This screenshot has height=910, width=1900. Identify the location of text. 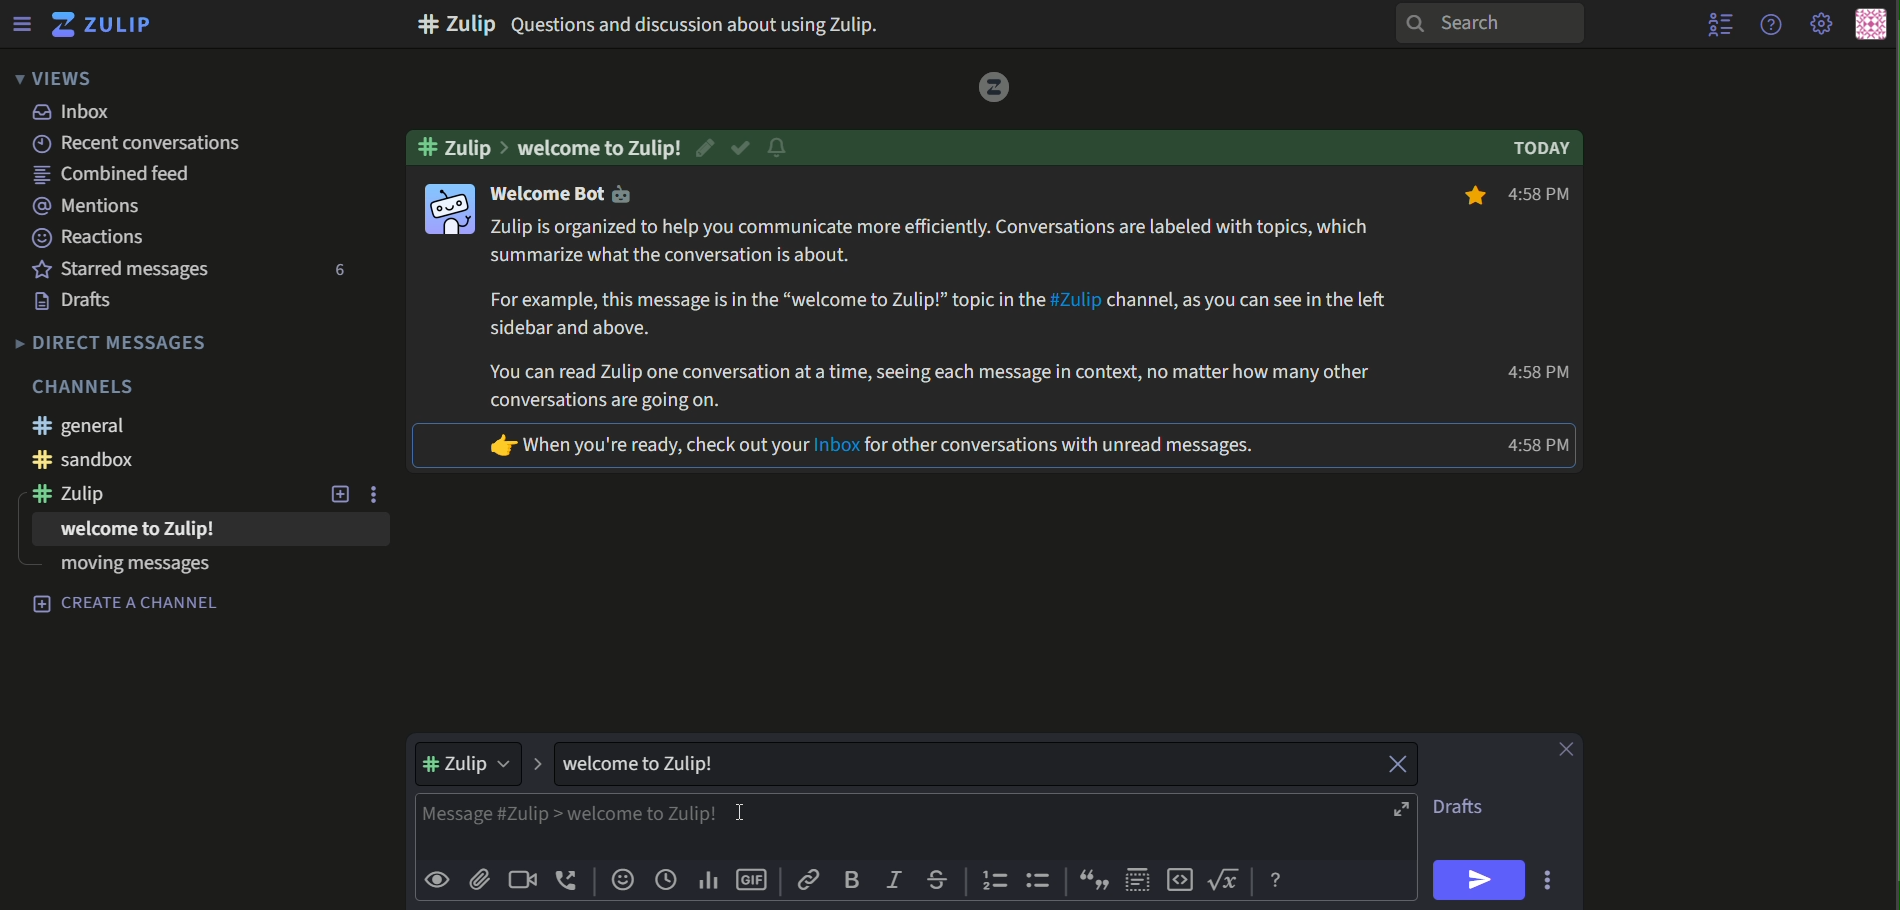
(1546, 196).